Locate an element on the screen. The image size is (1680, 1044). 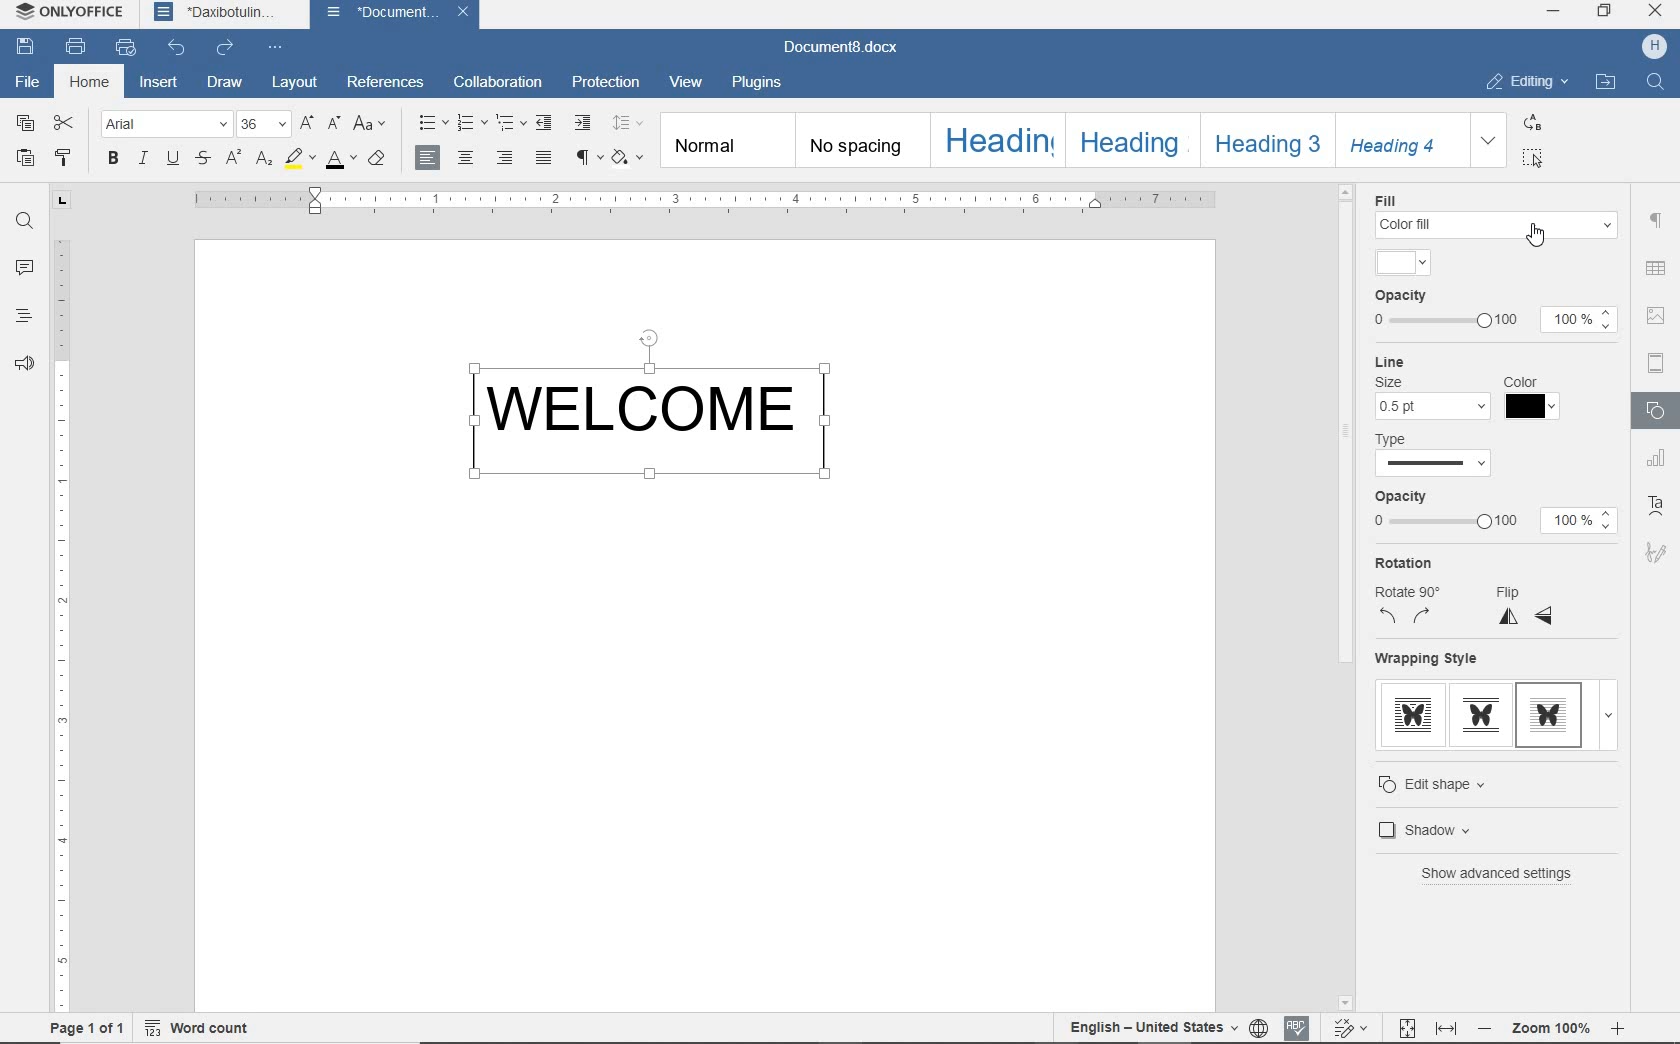
QUICK PRINT is located at coordinates (124, 48).